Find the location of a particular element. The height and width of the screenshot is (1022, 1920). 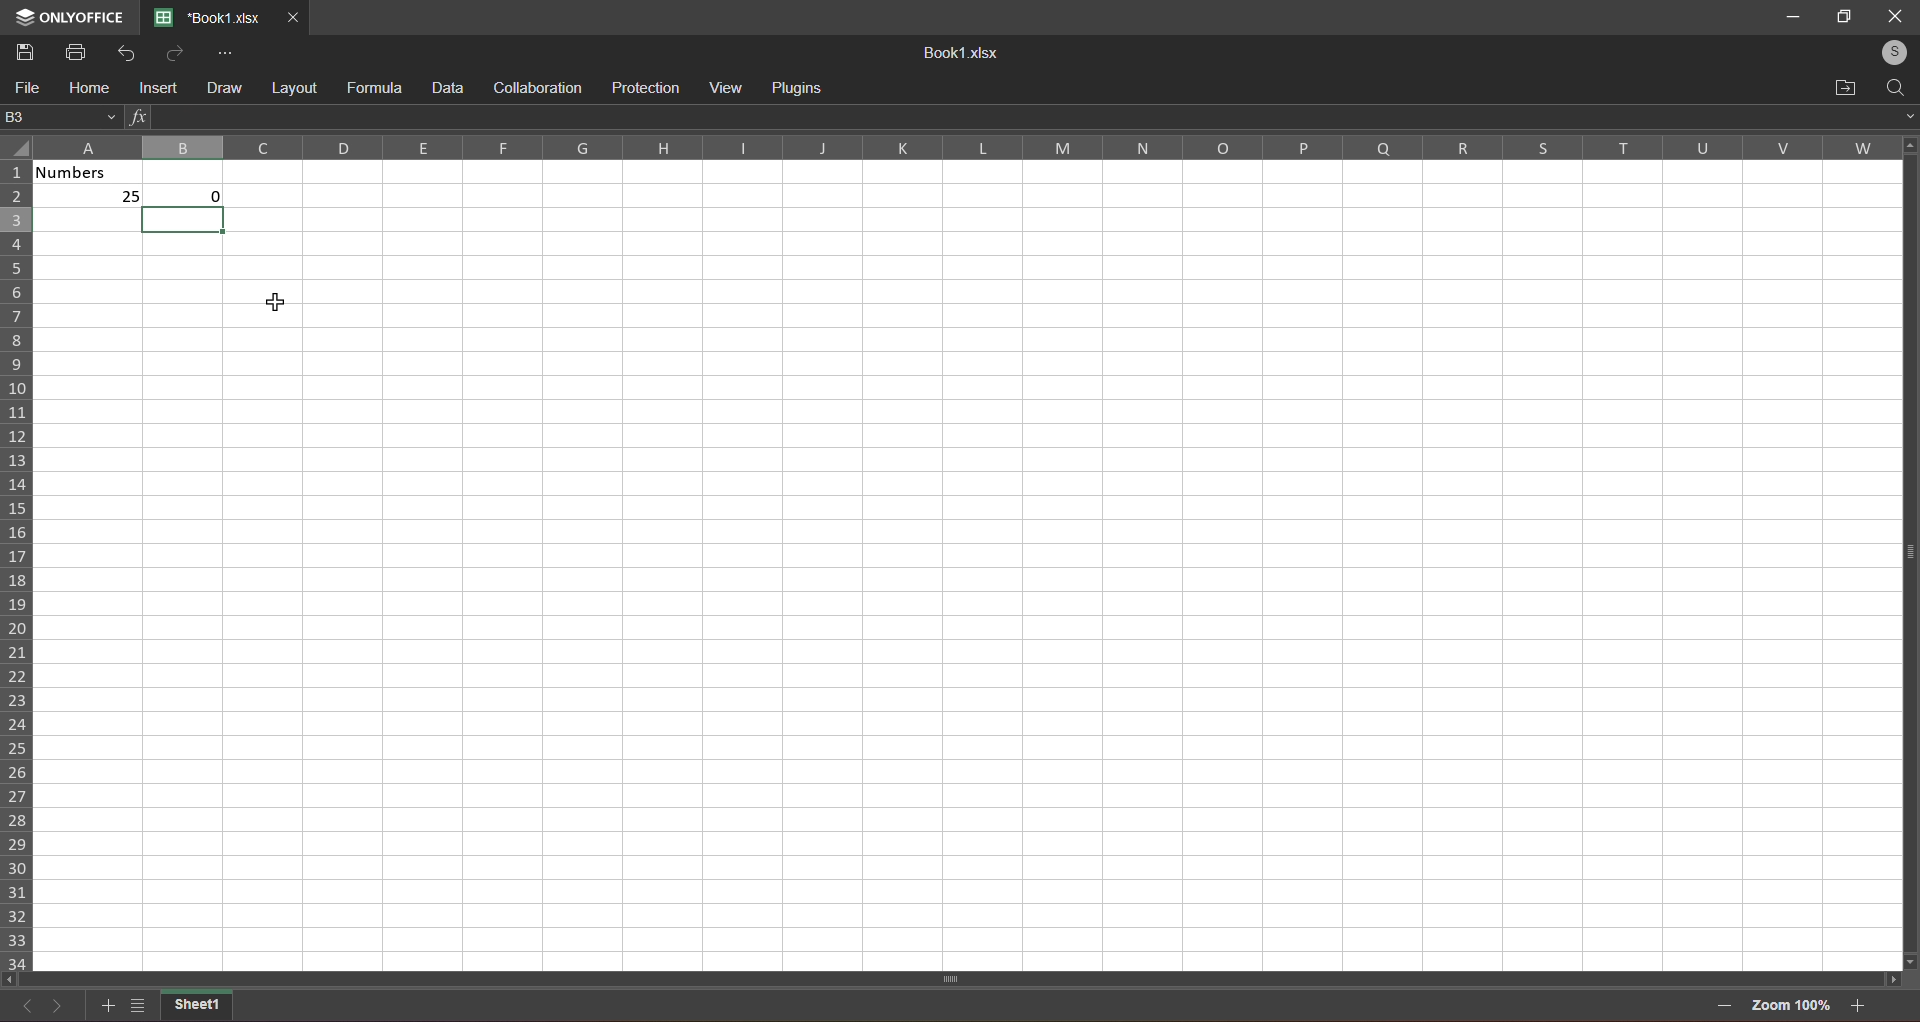

collaboration is located at coordinates (536, 86).